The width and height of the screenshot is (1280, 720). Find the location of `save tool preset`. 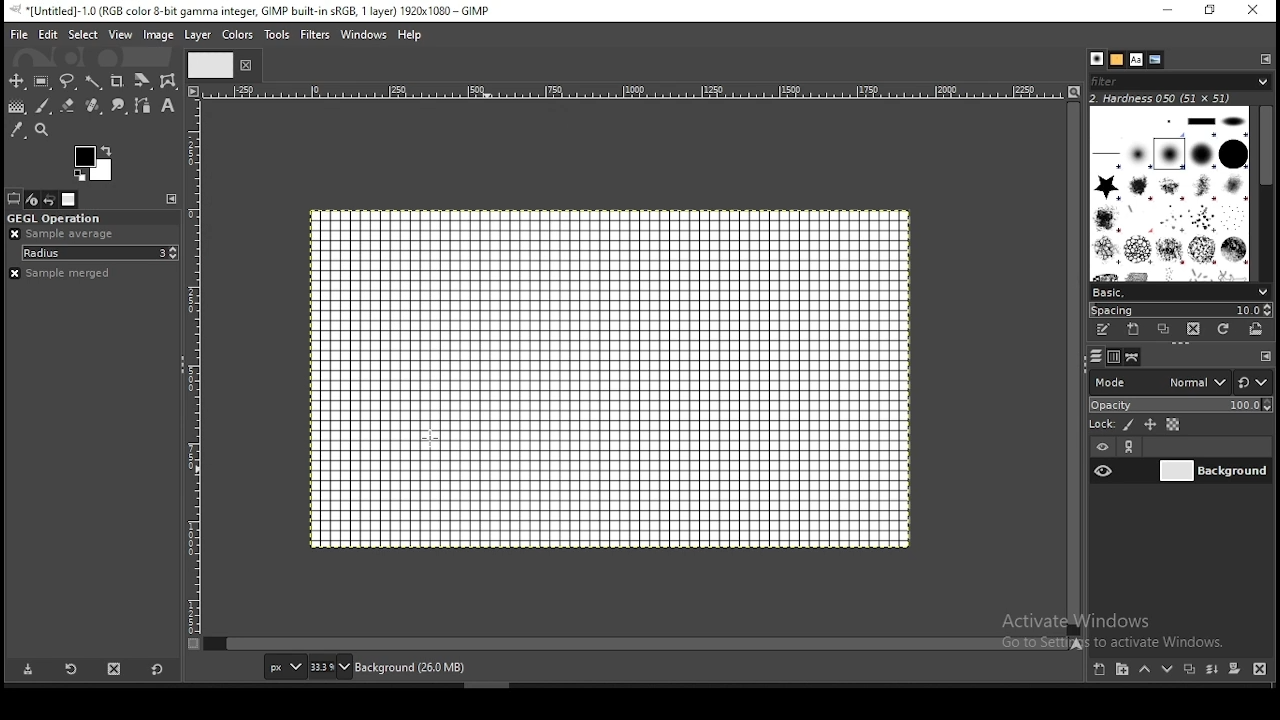

save tool preset is located at coordinates (27, 670).